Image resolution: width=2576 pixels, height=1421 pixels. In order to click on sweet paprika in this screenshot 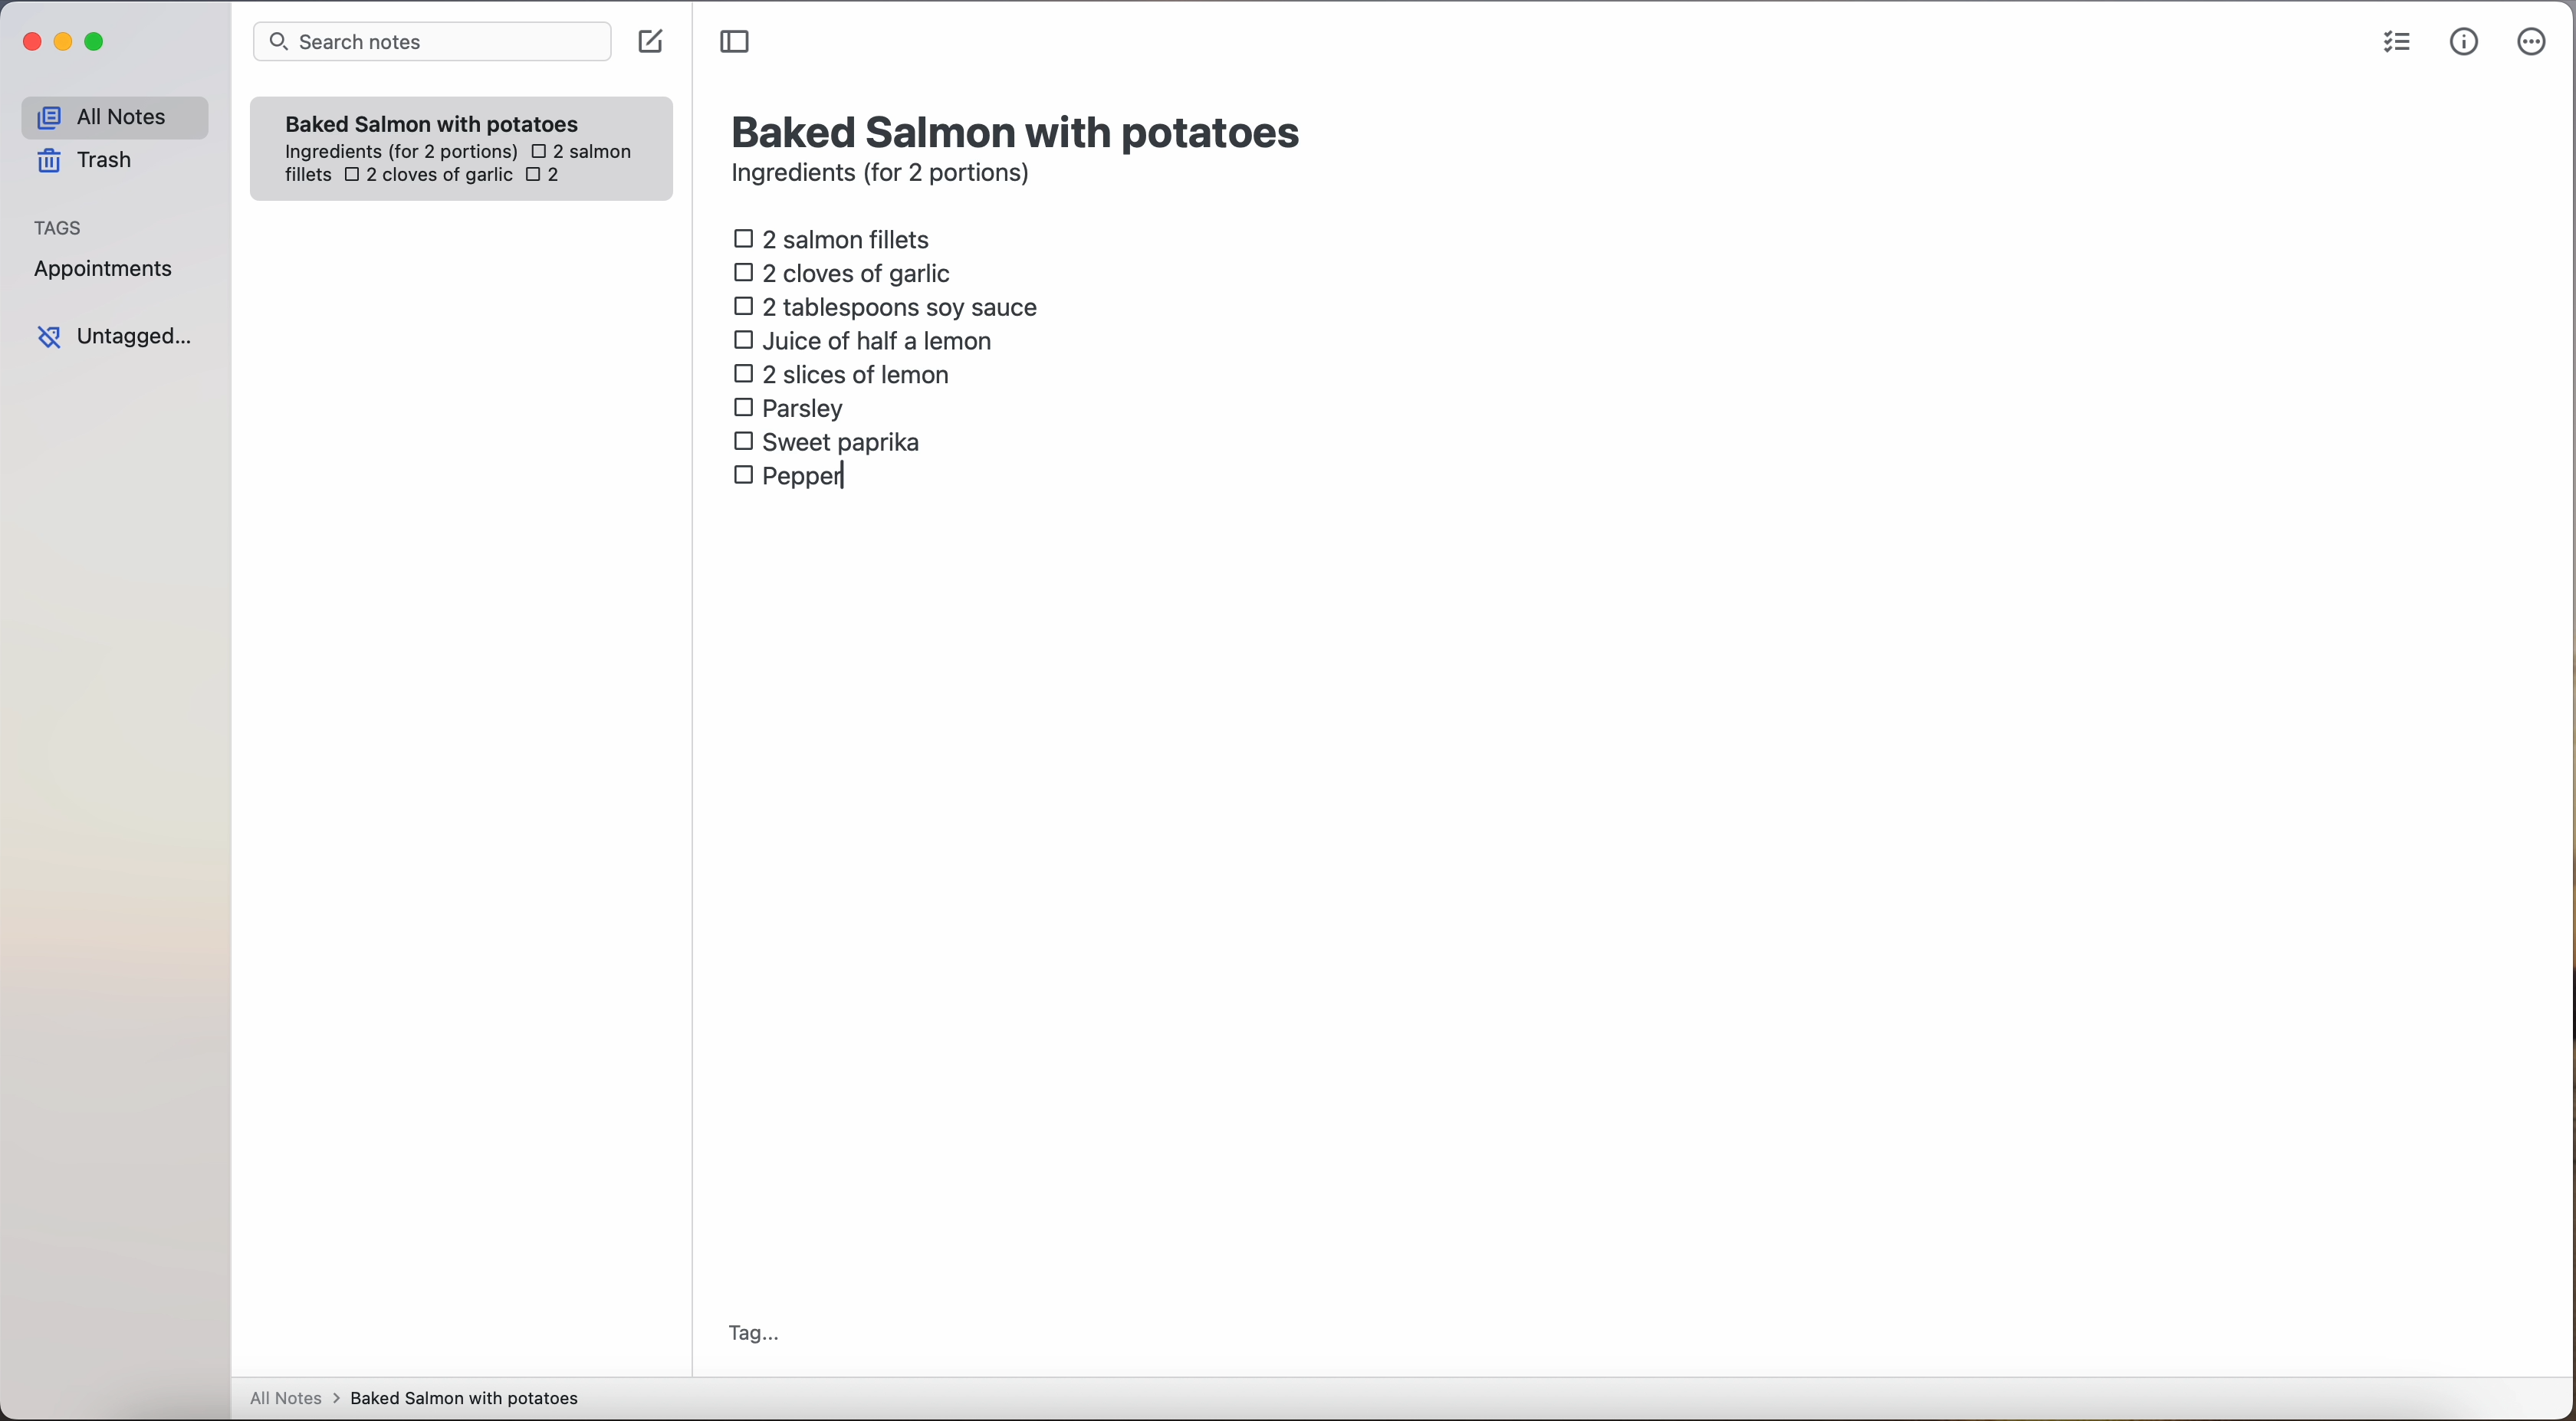, I will do `click(831, 443)`.